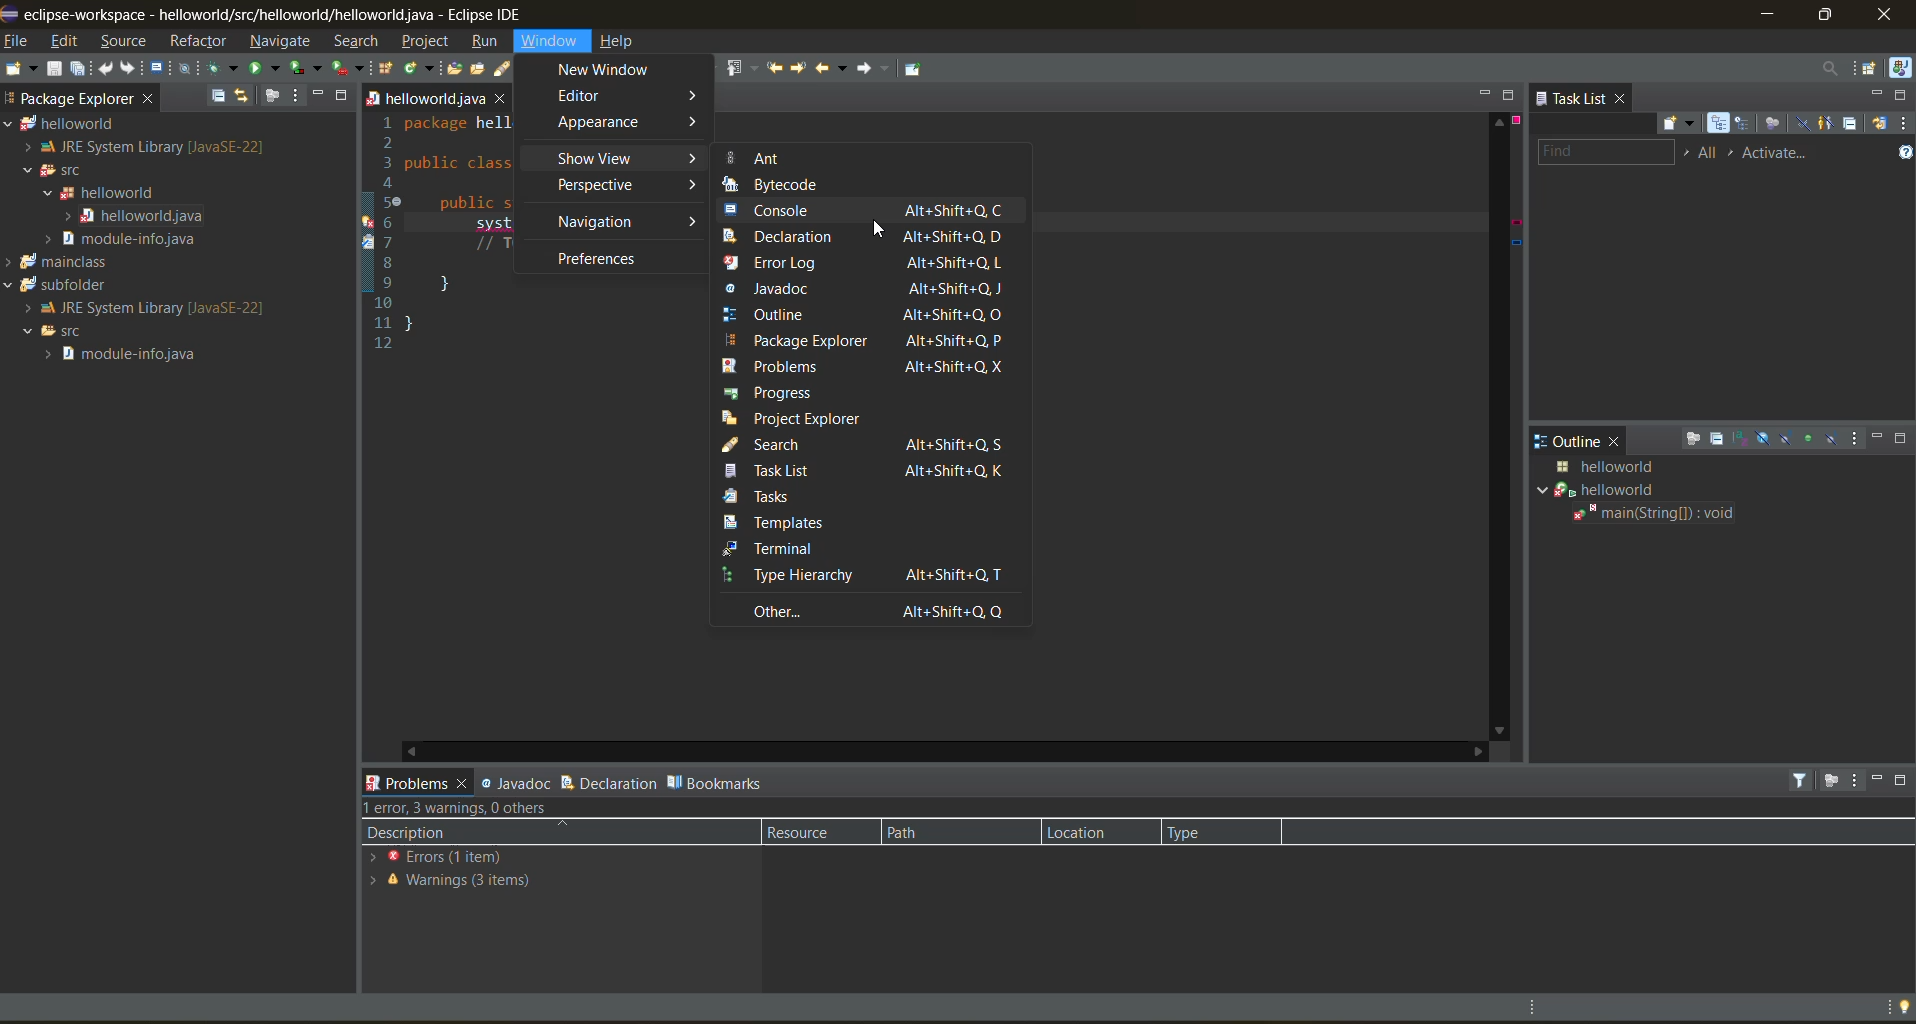  I want to click on type, so click(1218, 835).